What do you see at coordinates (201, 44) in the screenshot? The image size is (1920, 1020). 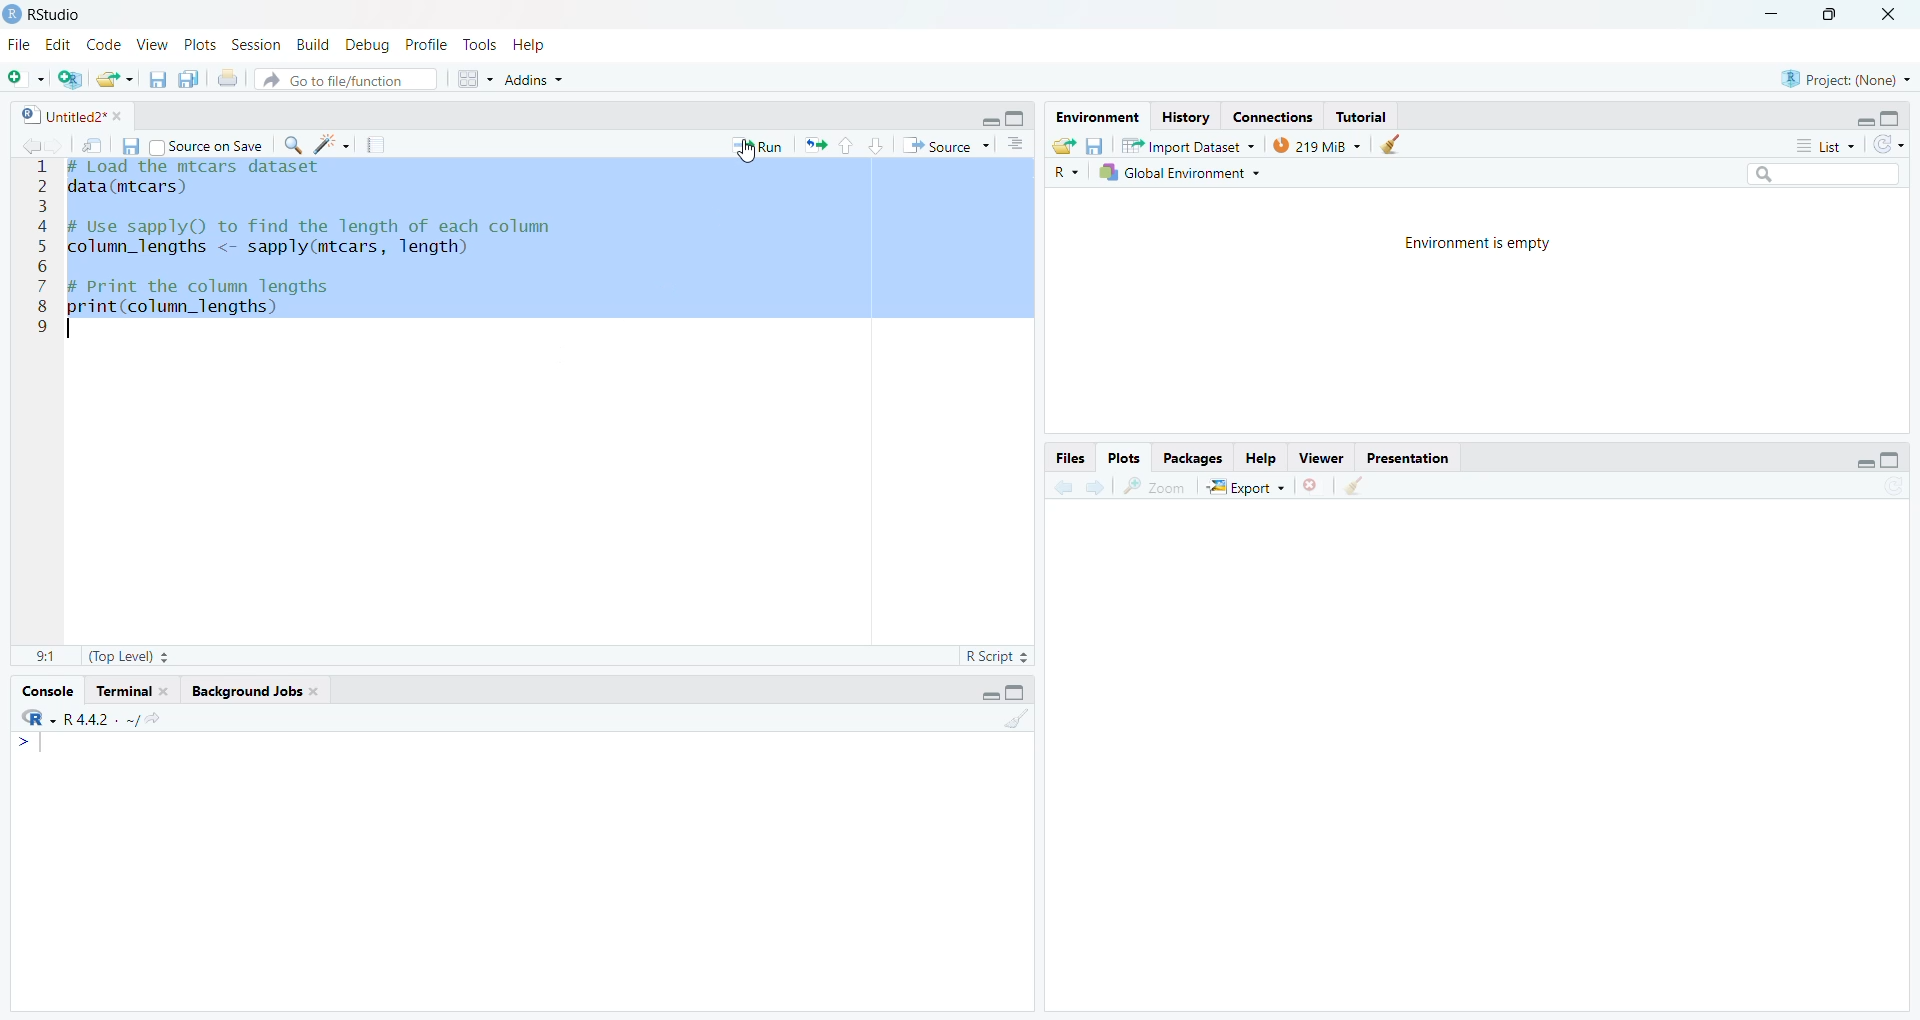 I see `Plots` at bounding box center [201, 44].